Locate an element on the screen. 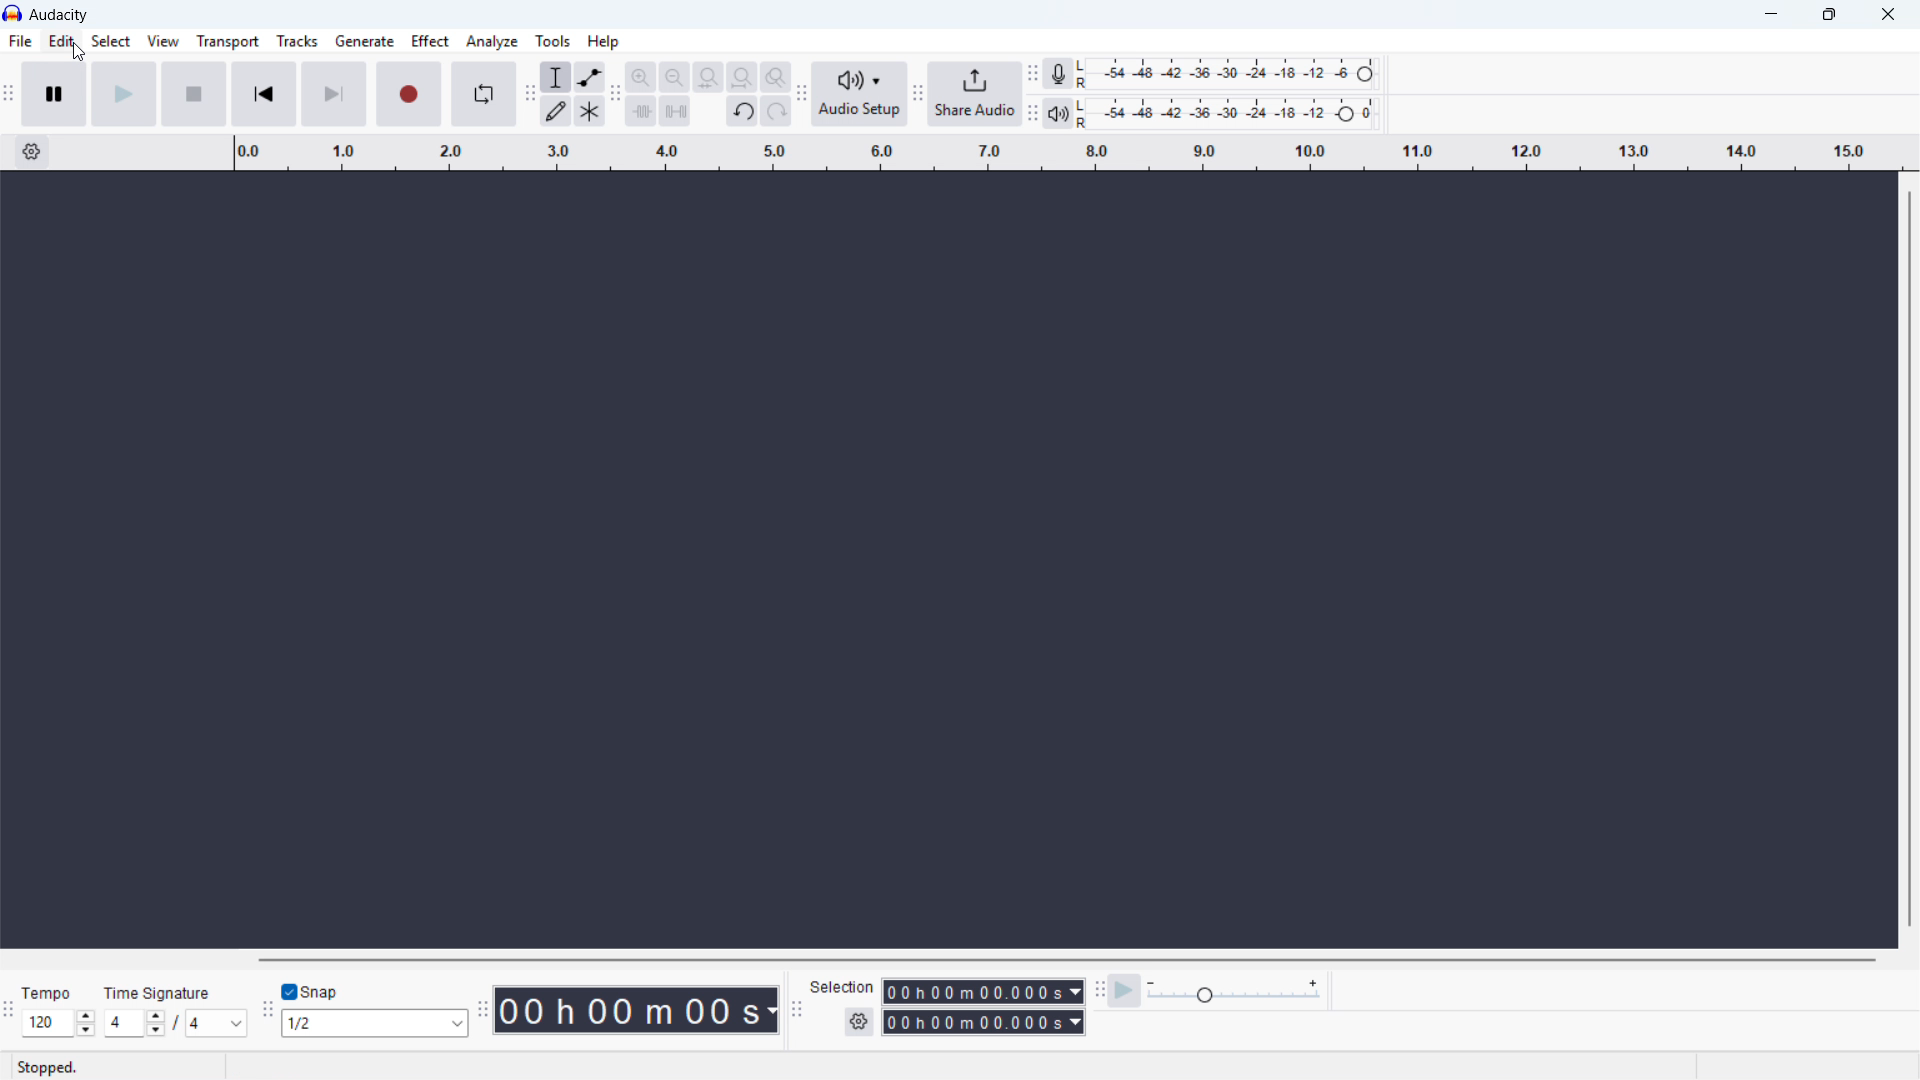 This screenshot has width=1920, height=1080. set tempo is located at coordinates (58, 1010).